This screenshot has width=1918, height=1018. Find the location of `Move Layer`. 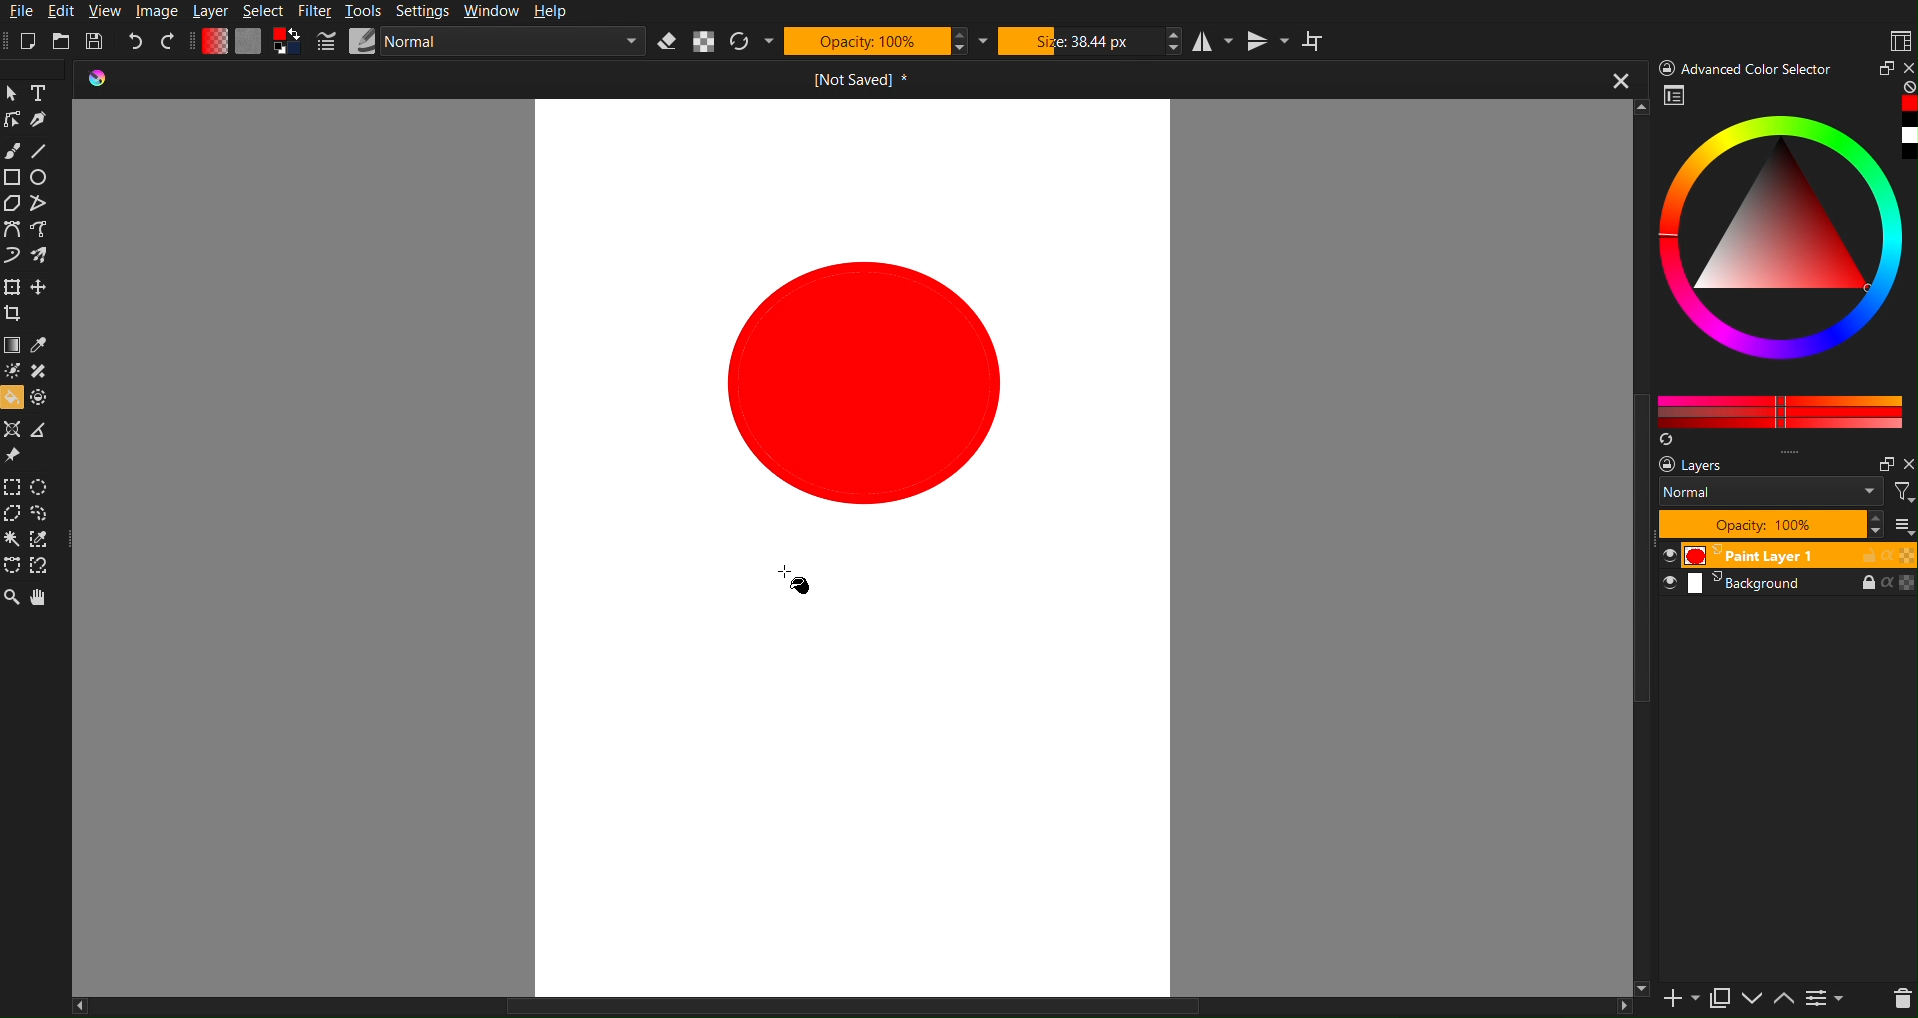

Move Layer is located at coordinates (41, 288).